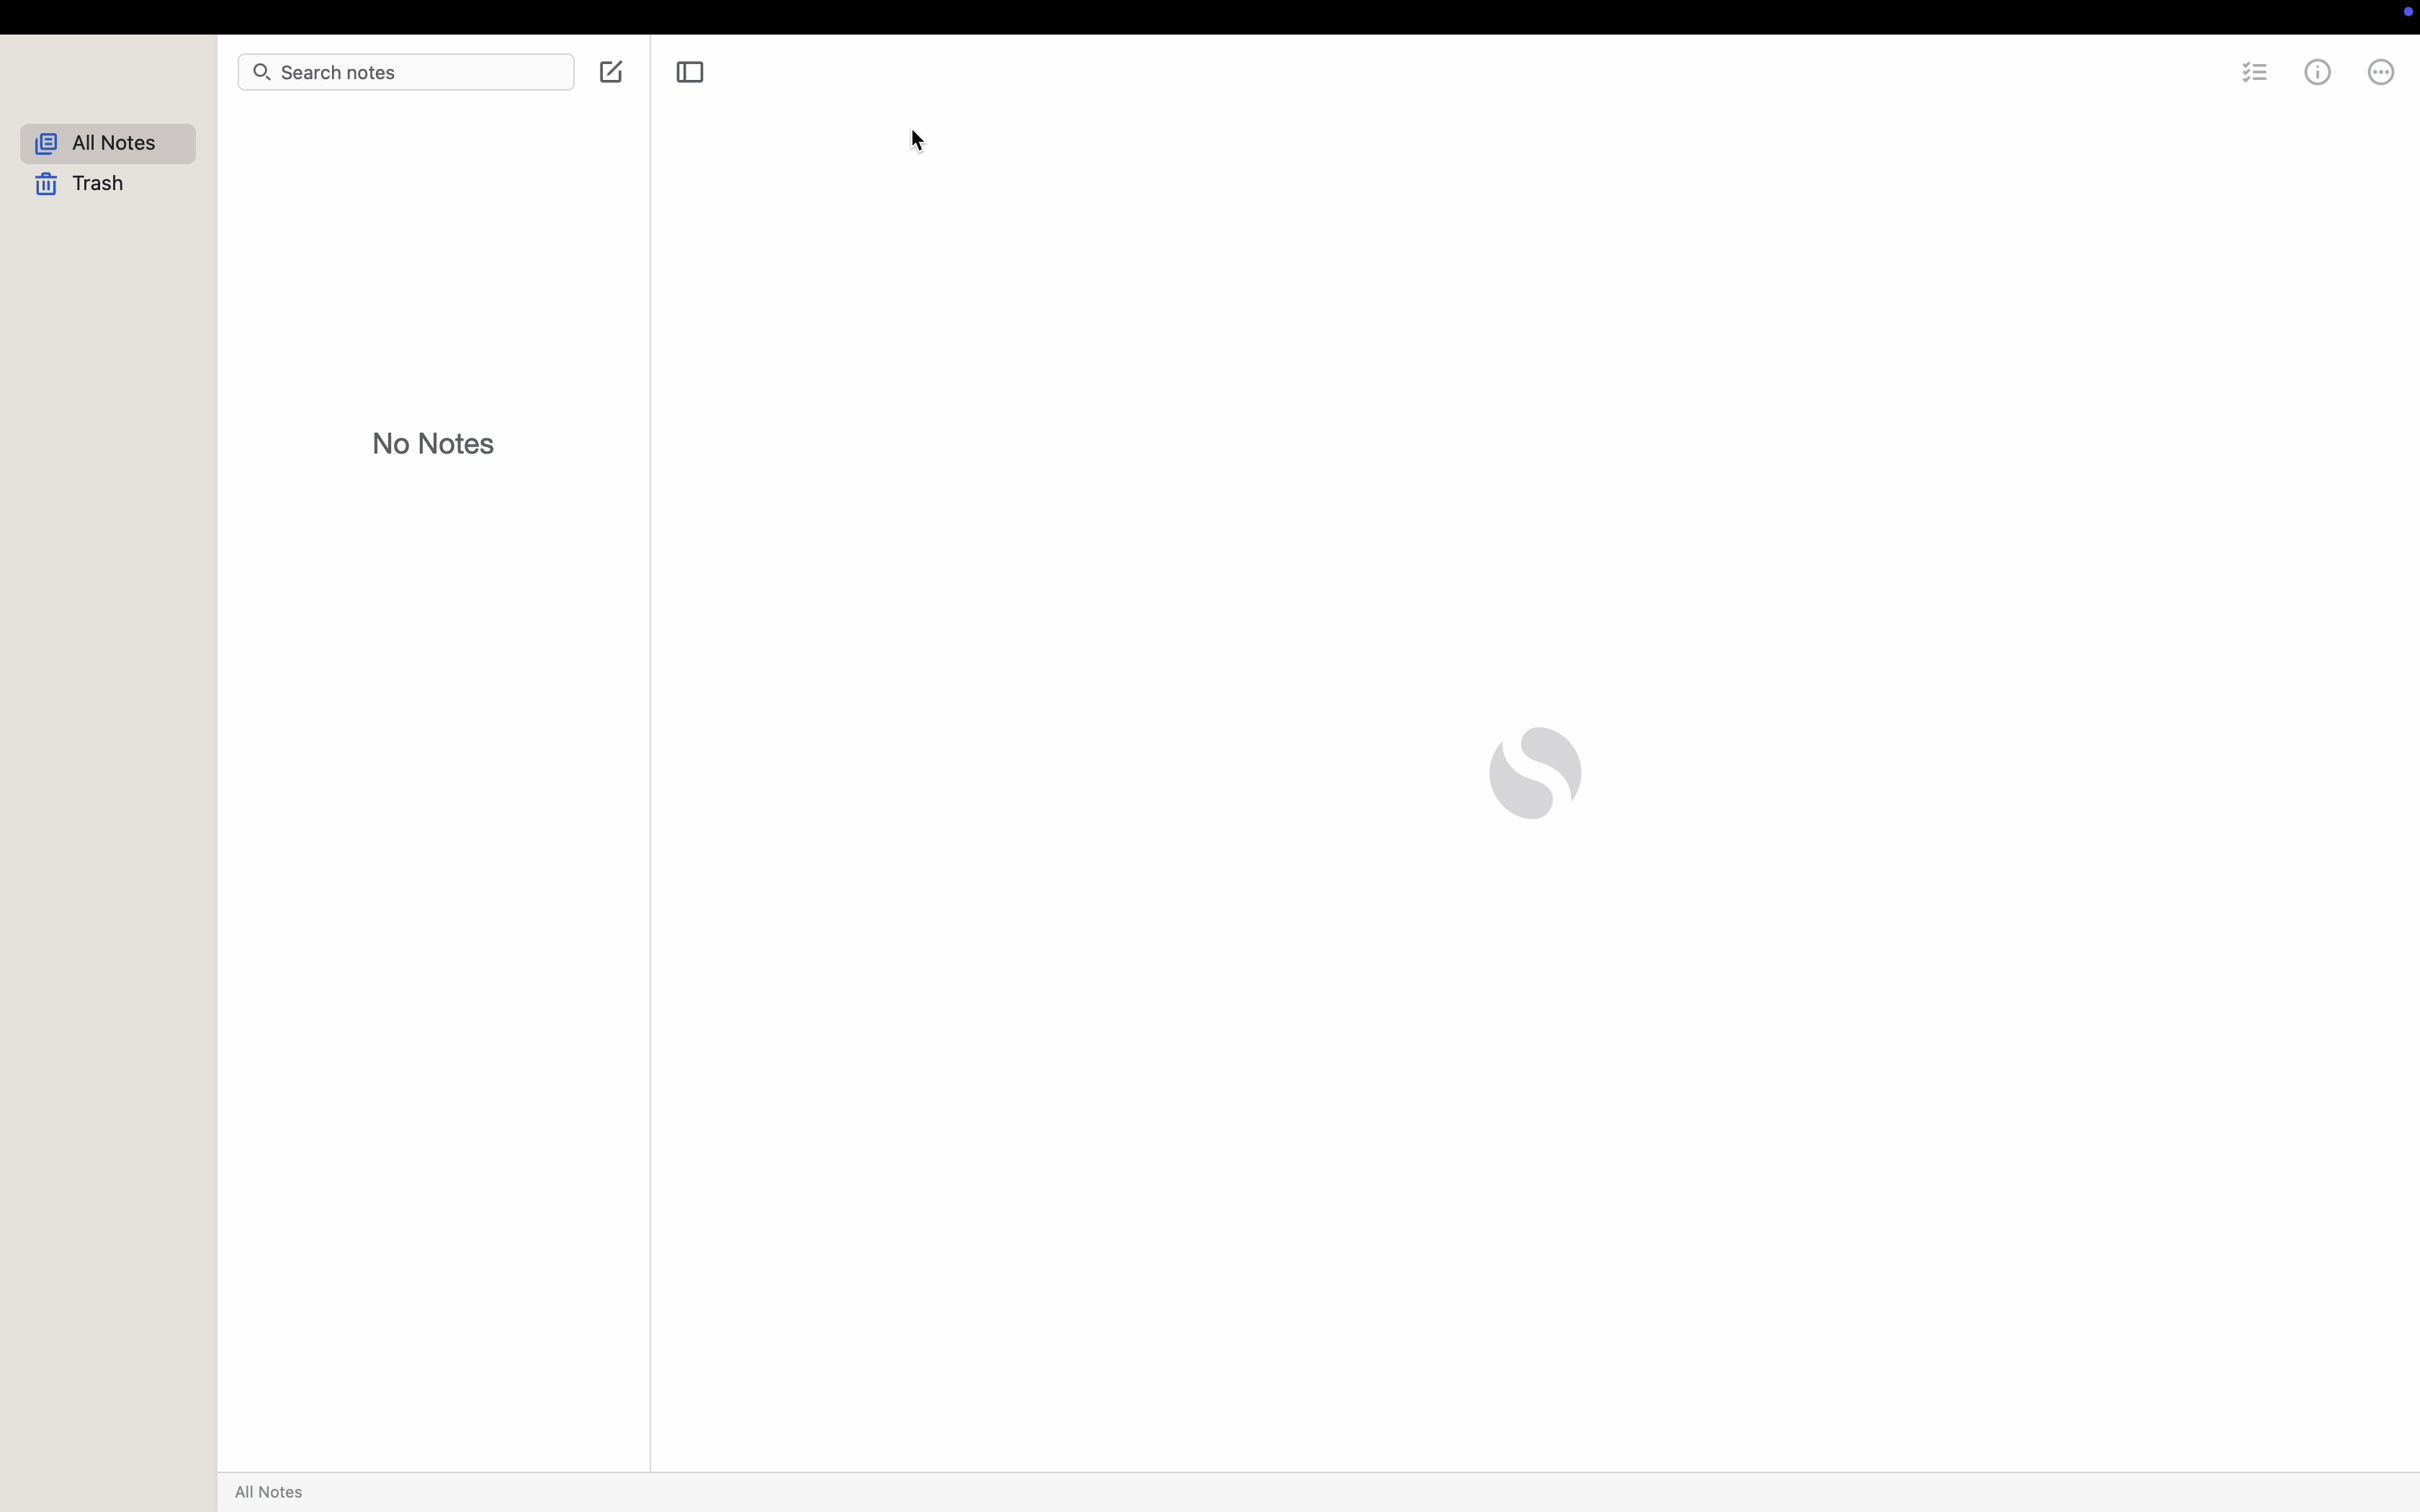 The height and width of the screenshot is (1512, 2420). Describe the element at coordinates (692, 72) in the screenshot. I see `close bar` at that location.